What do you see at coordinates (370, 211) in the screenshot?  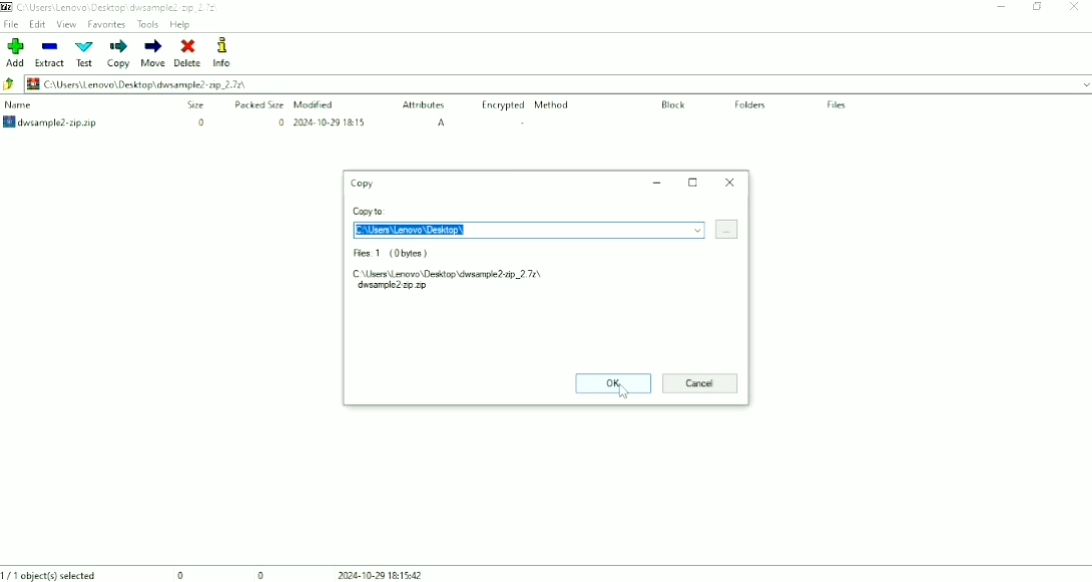 I see `Copy to:` at bounding box center [370, 211].